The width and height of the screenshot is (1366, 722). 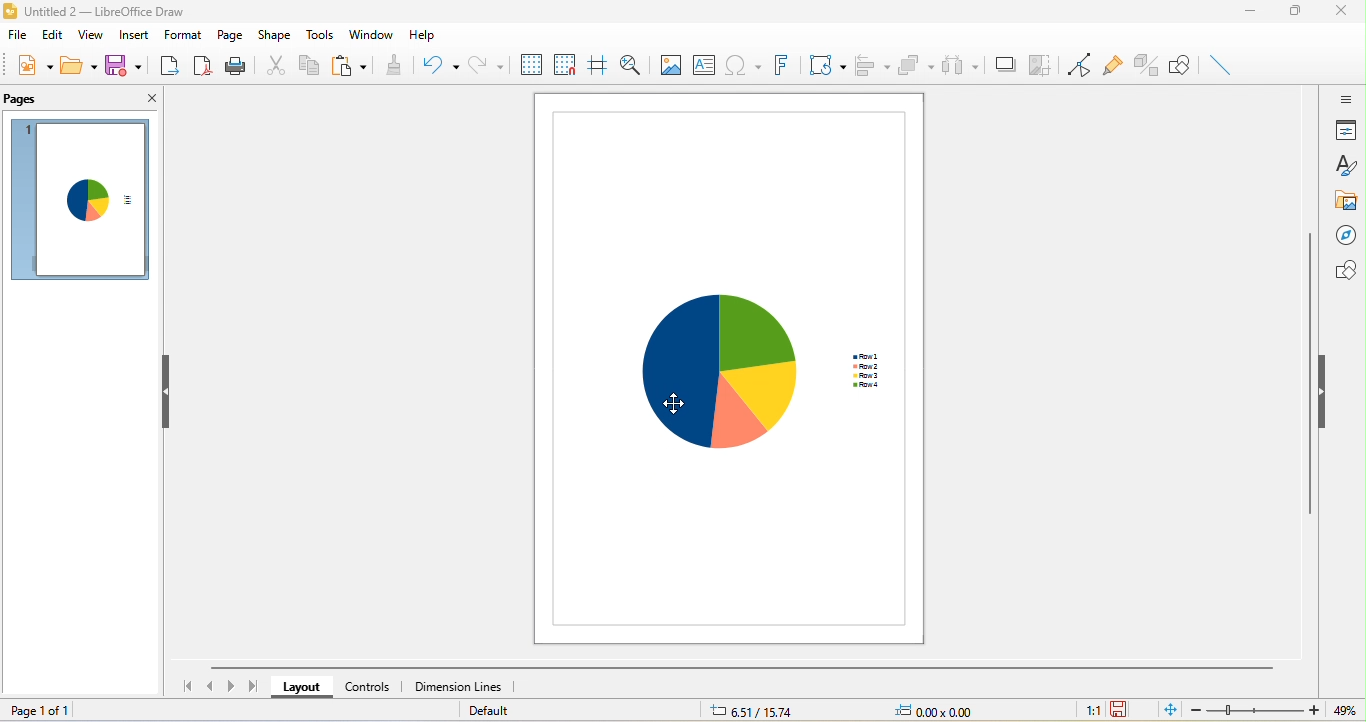 I want to click on export as pdf, so click(x=202, y=66).